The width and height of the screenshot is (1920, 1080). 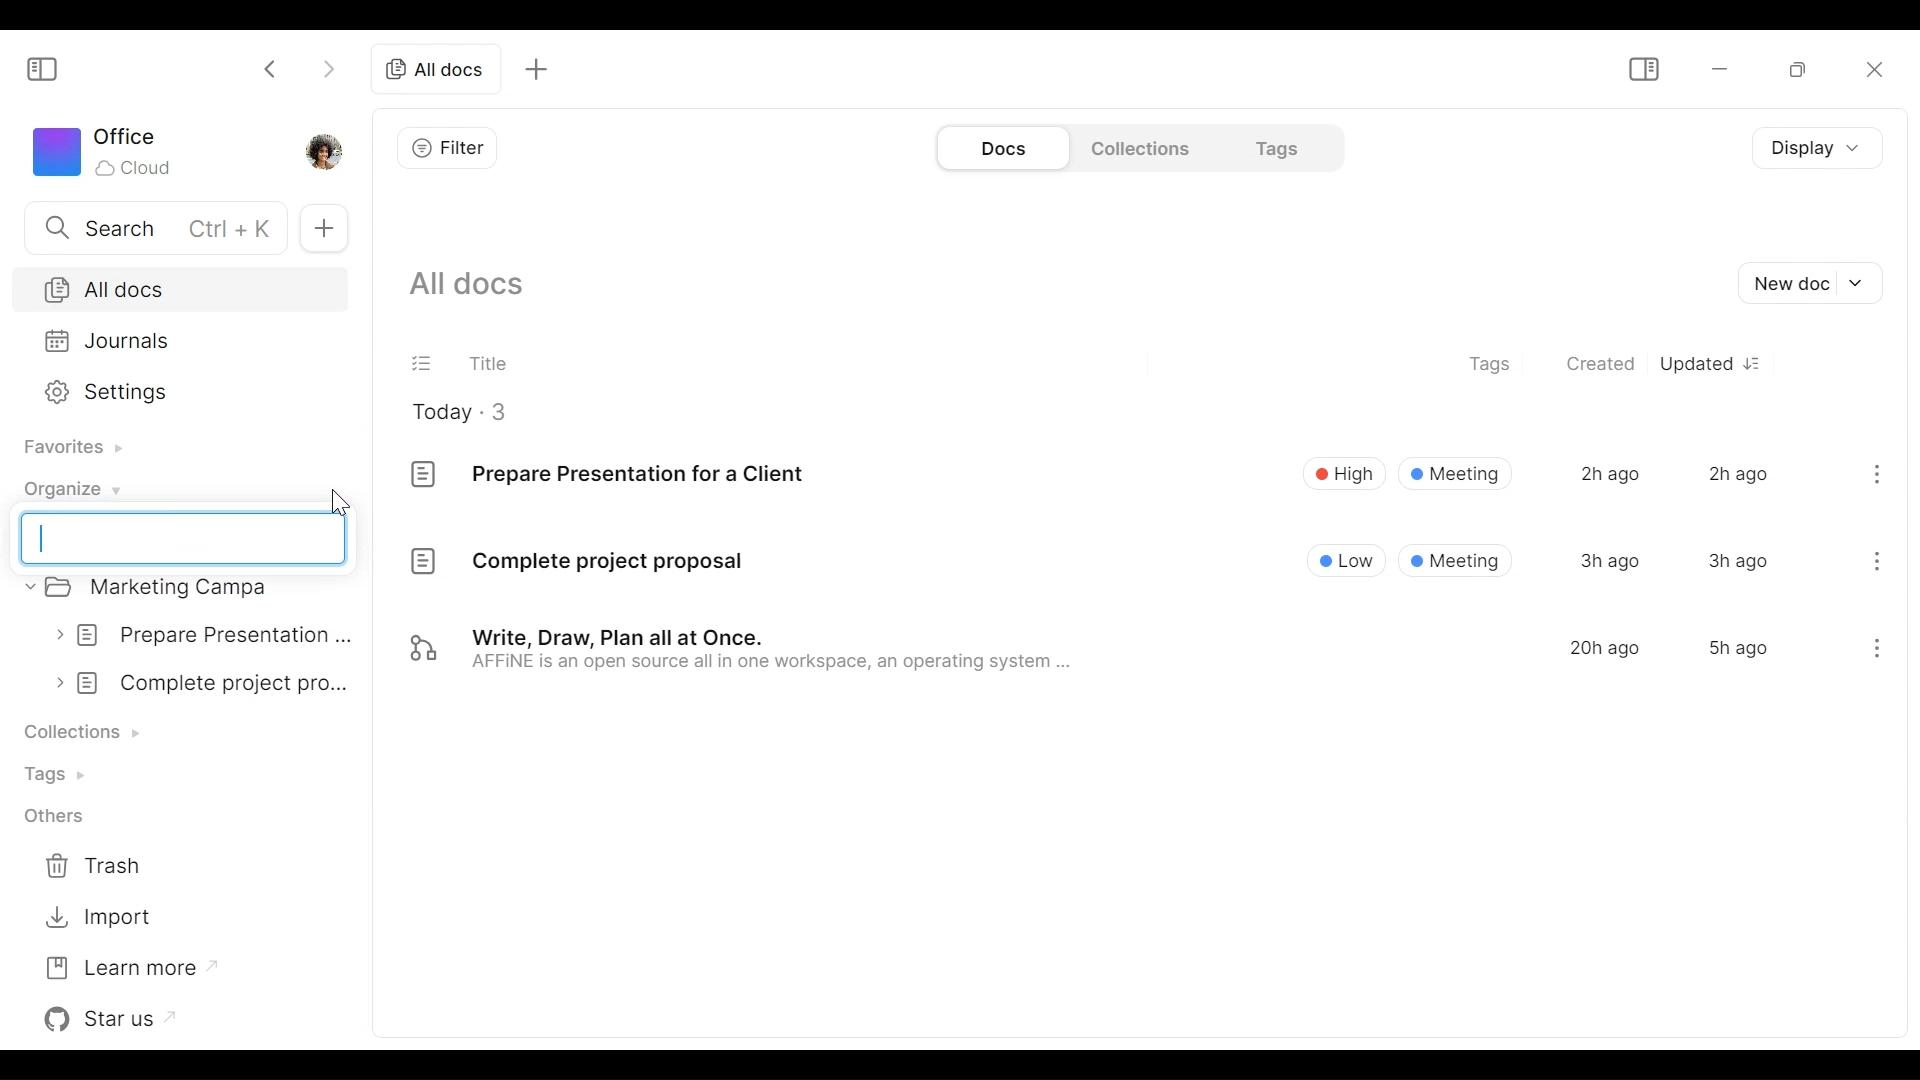 I want to click on Collection, so click(x=92, y=728).